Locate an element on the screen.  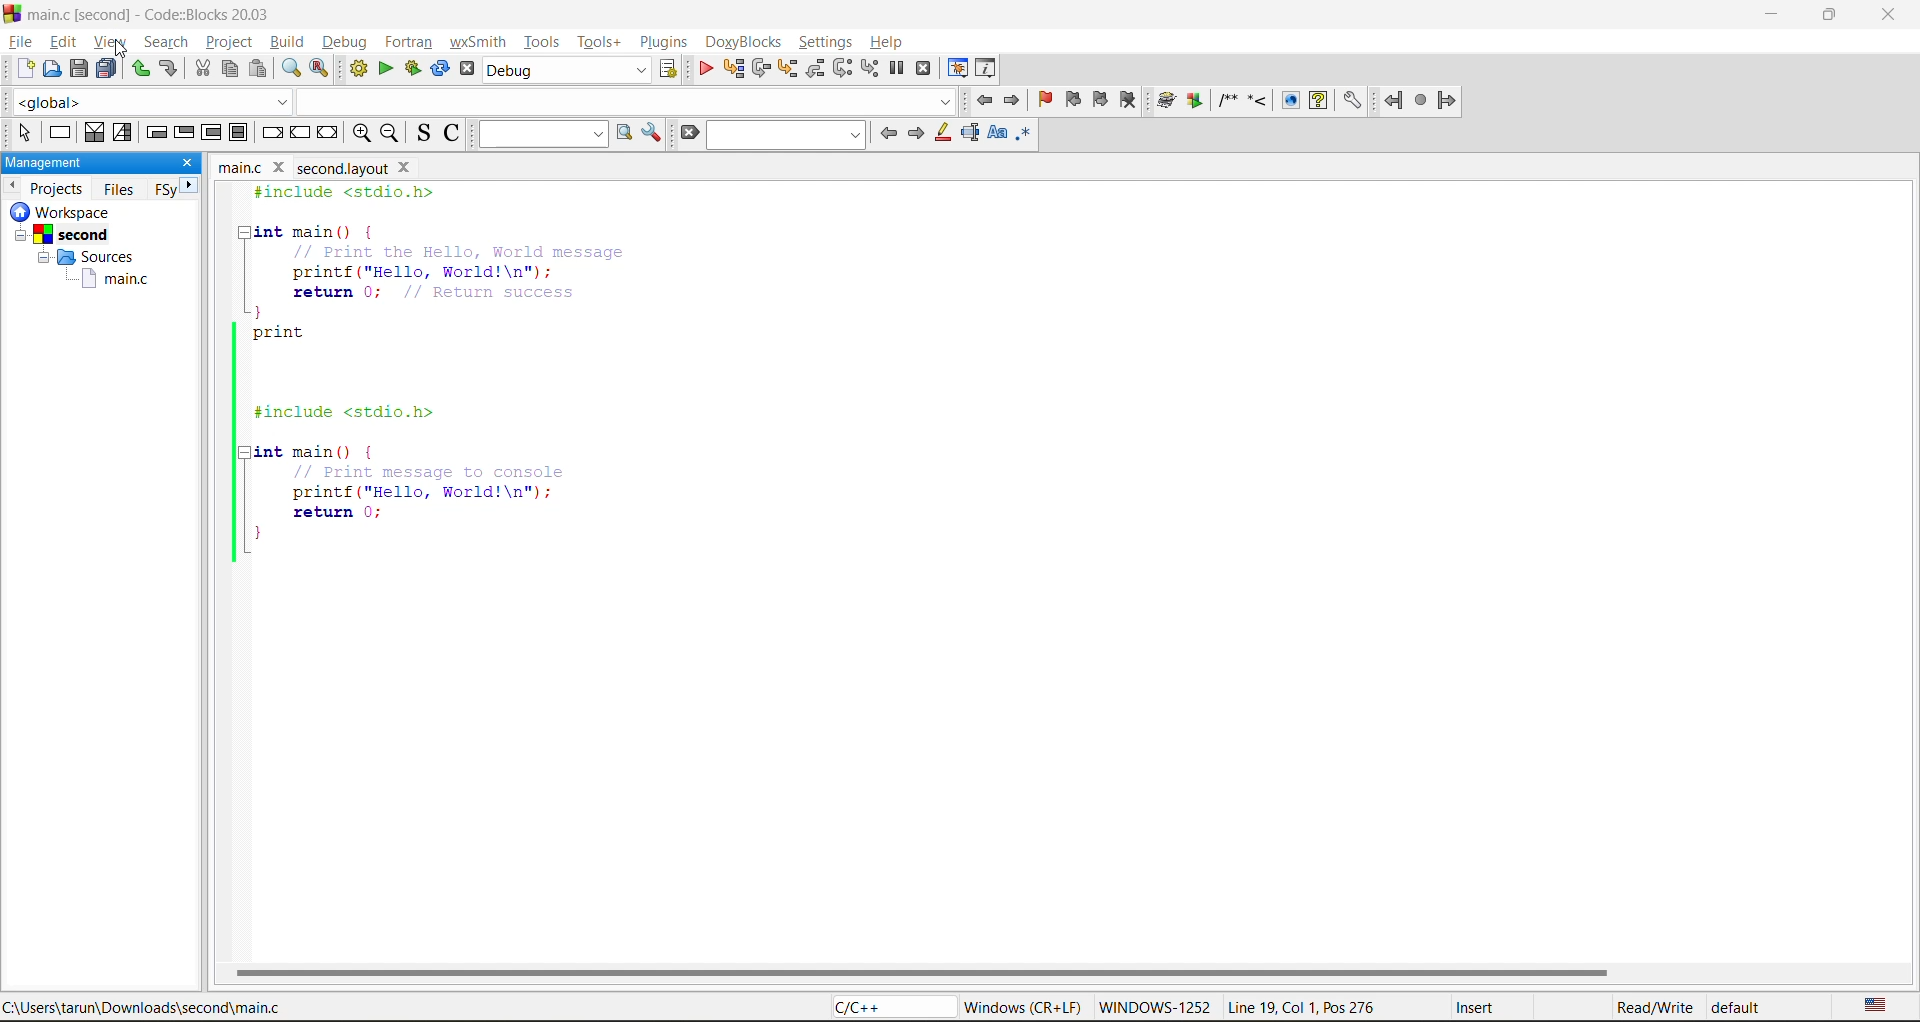
zoom out is located at coordinates (390, 134).